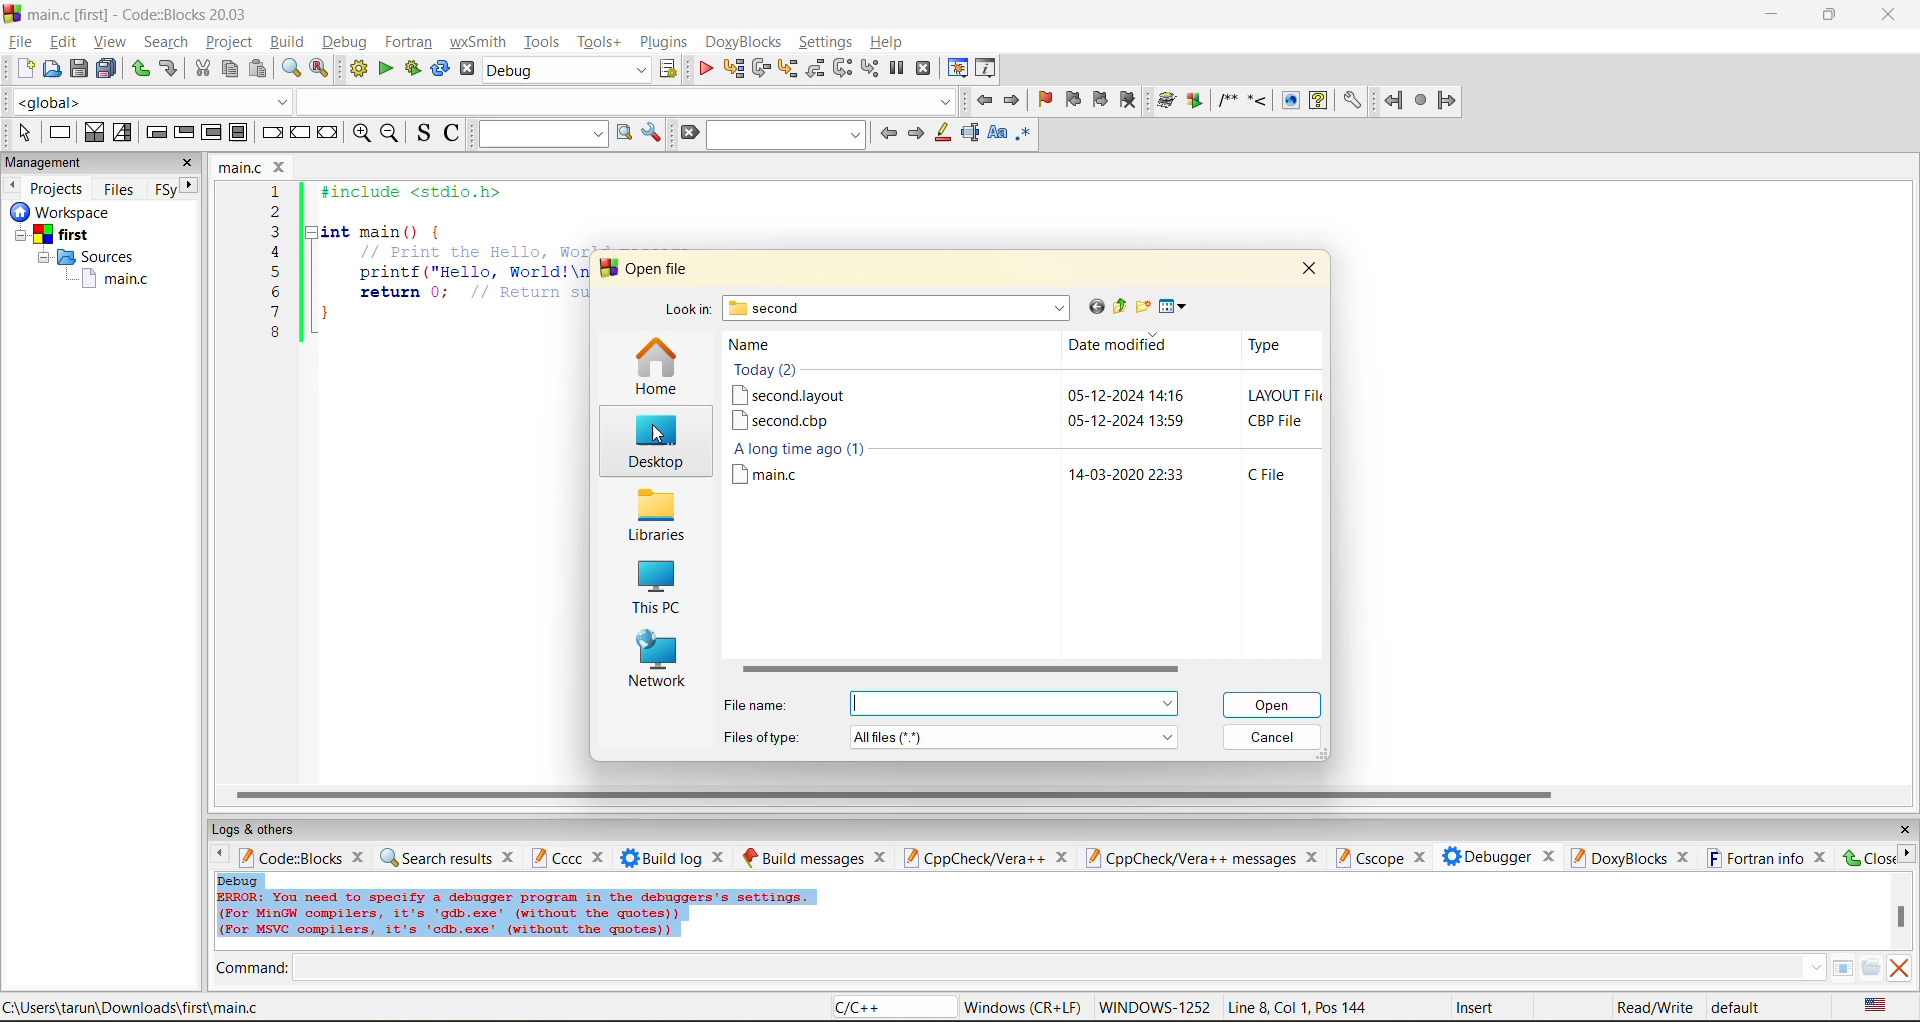  Describe the element at coordinates (652, 133) in the screenshot. I see `show options window` at that location.